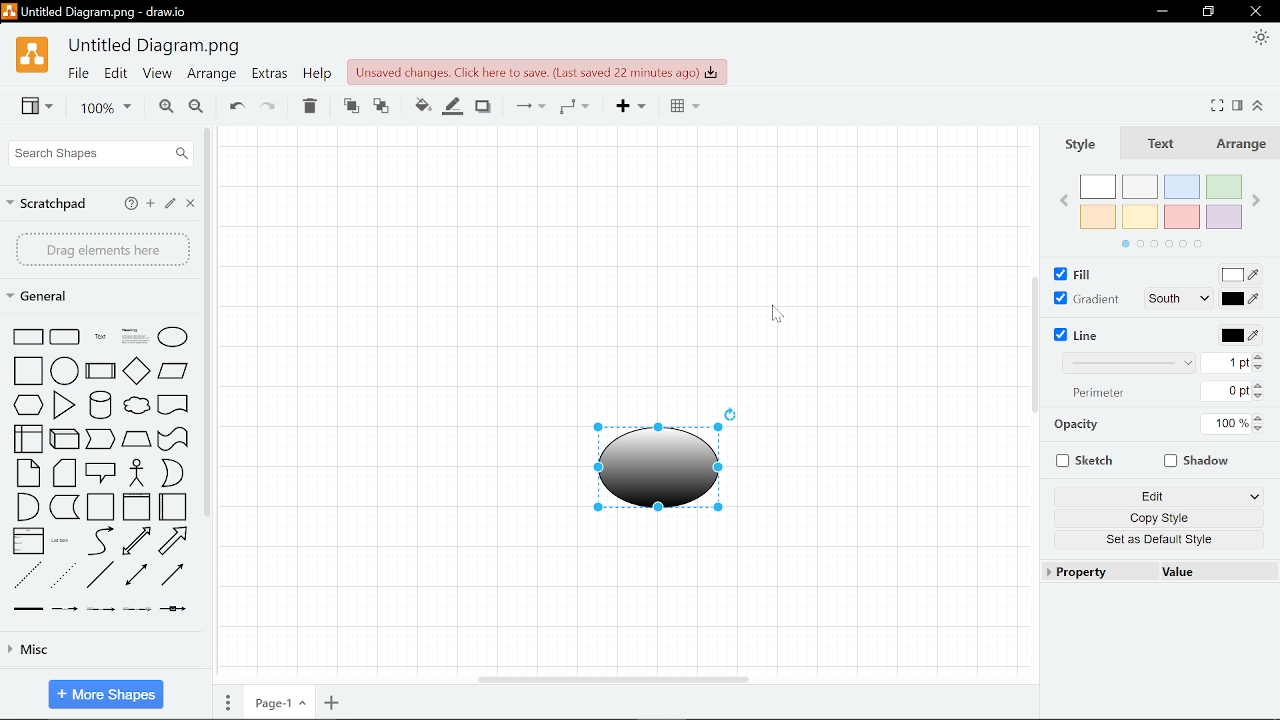  I want to click on Click here to save, so click(539, 72).